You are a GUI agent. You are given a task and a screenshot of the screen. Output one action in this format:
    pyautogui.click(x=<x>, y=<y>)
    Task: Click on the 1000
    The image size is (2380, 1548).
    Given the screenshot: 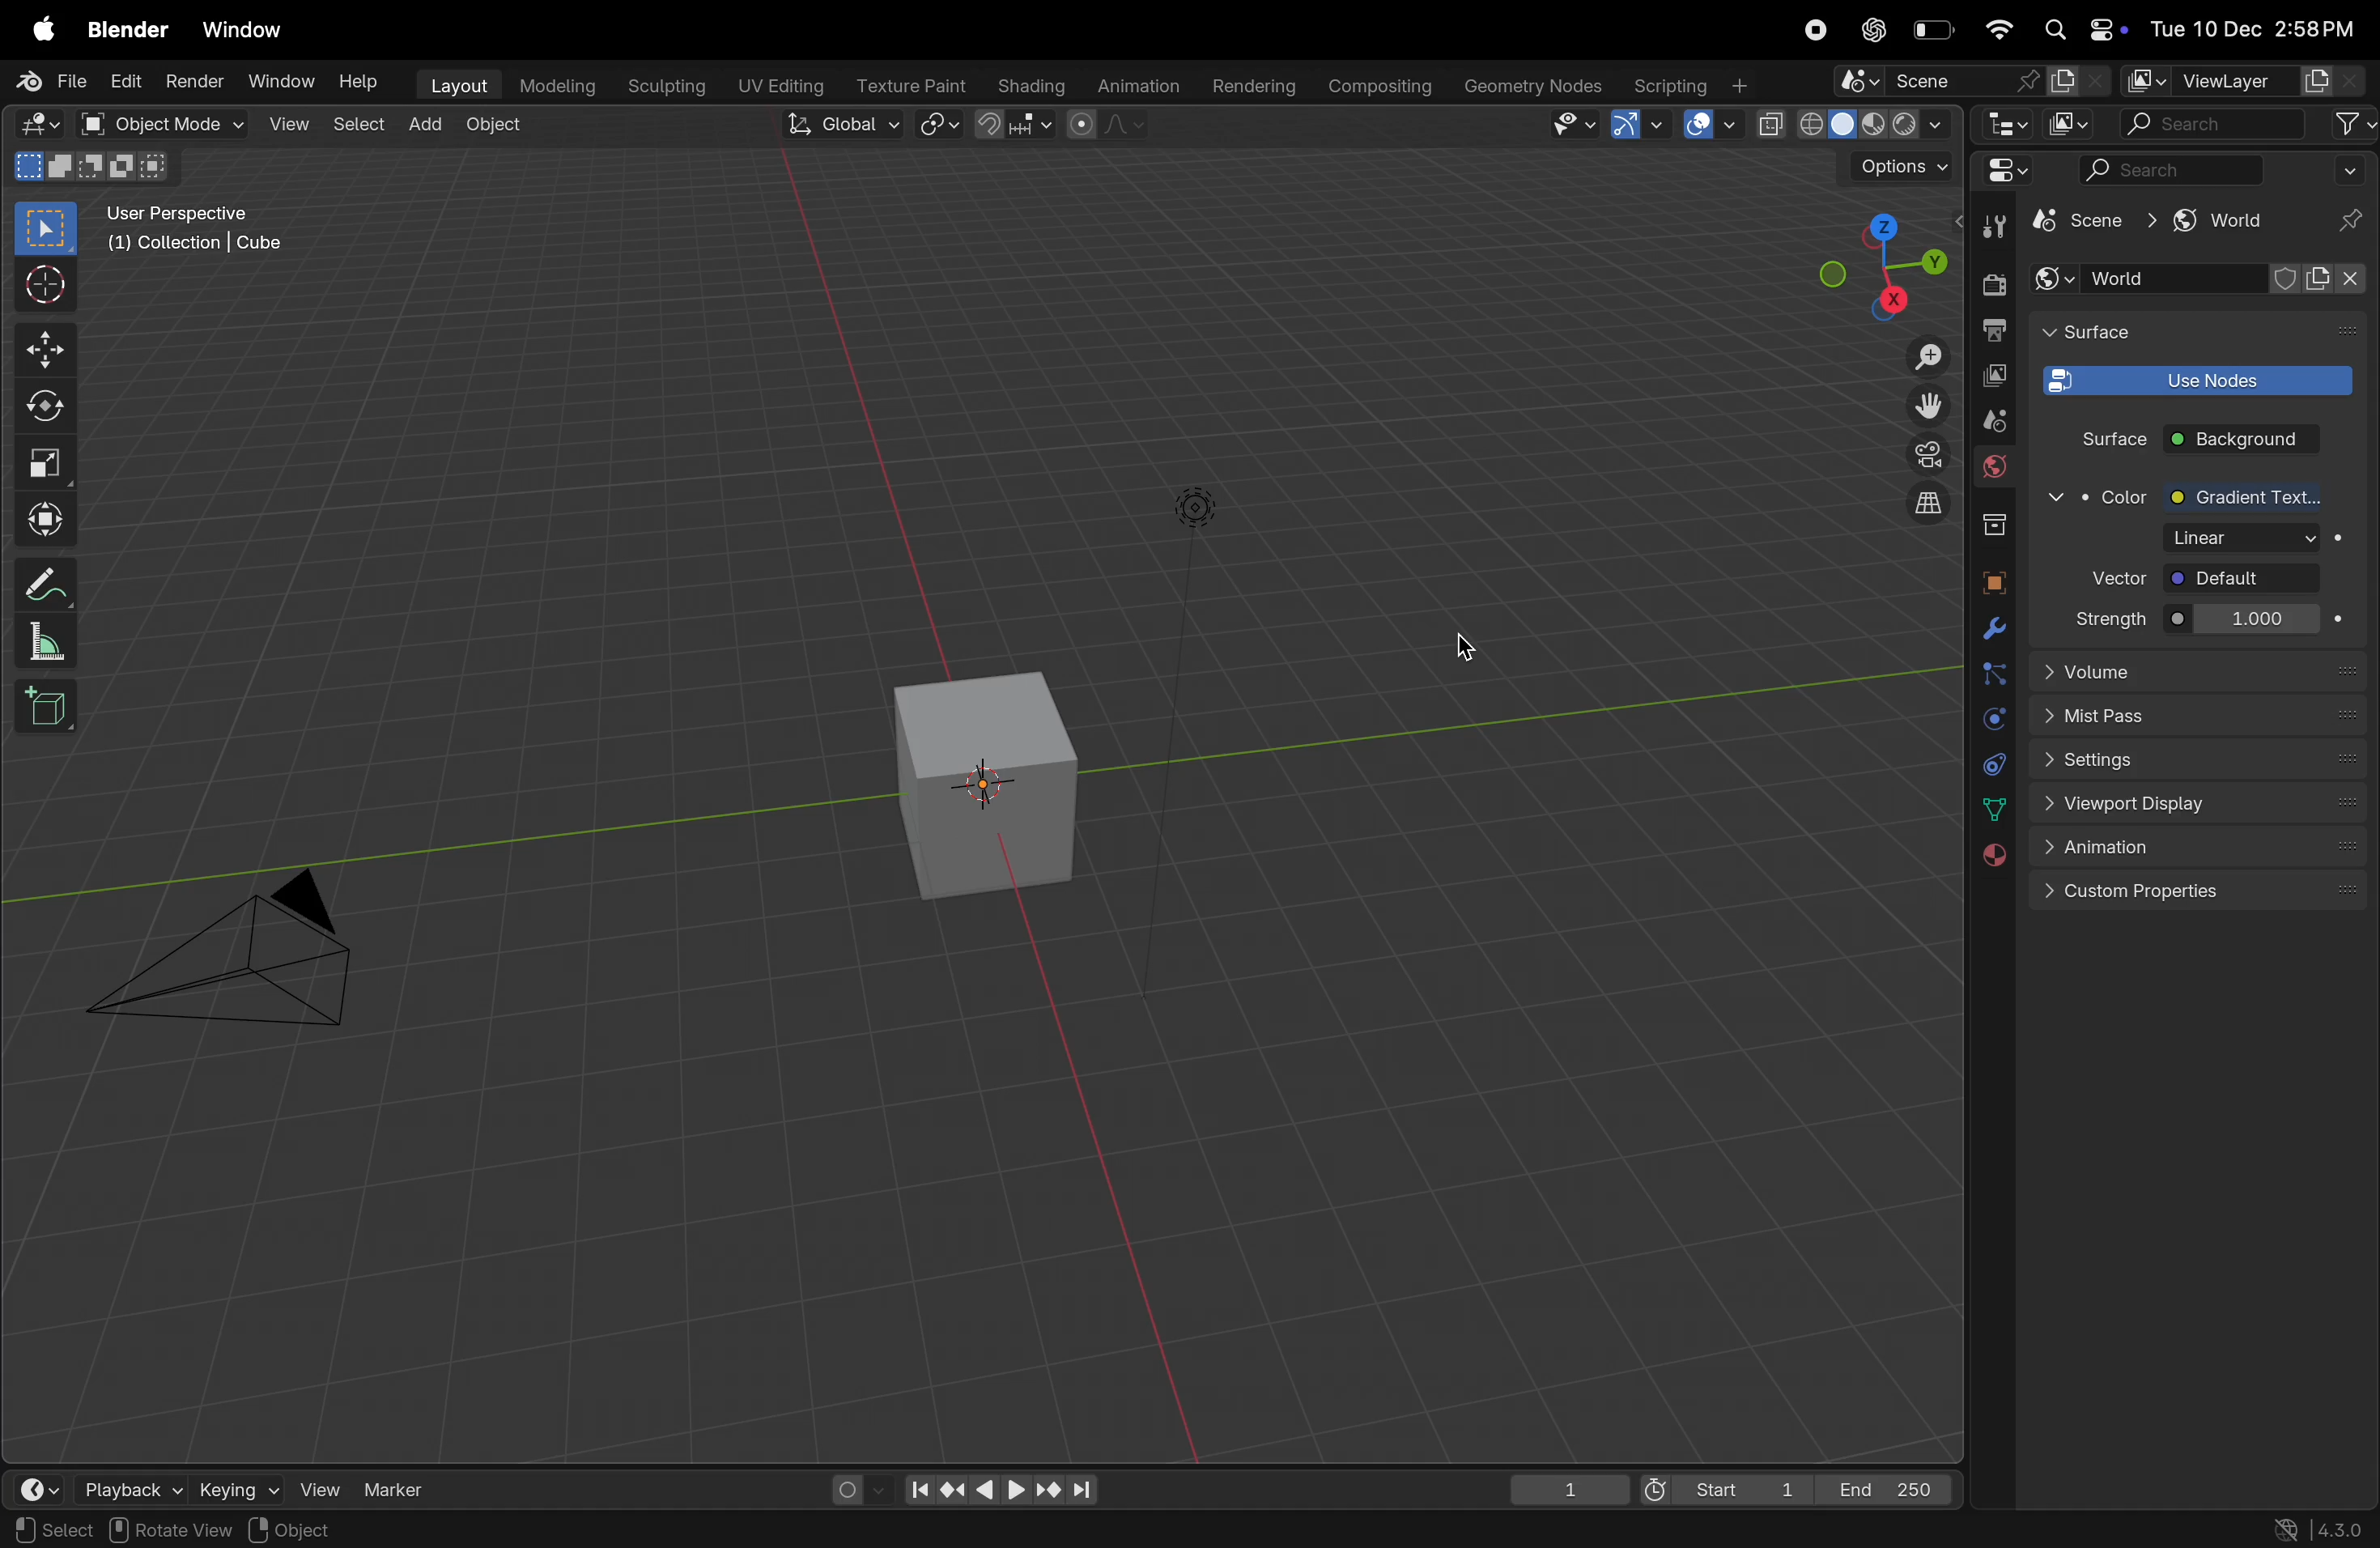 What is the action you would take?
    pyautogui.click(x=2253, y=540)
    